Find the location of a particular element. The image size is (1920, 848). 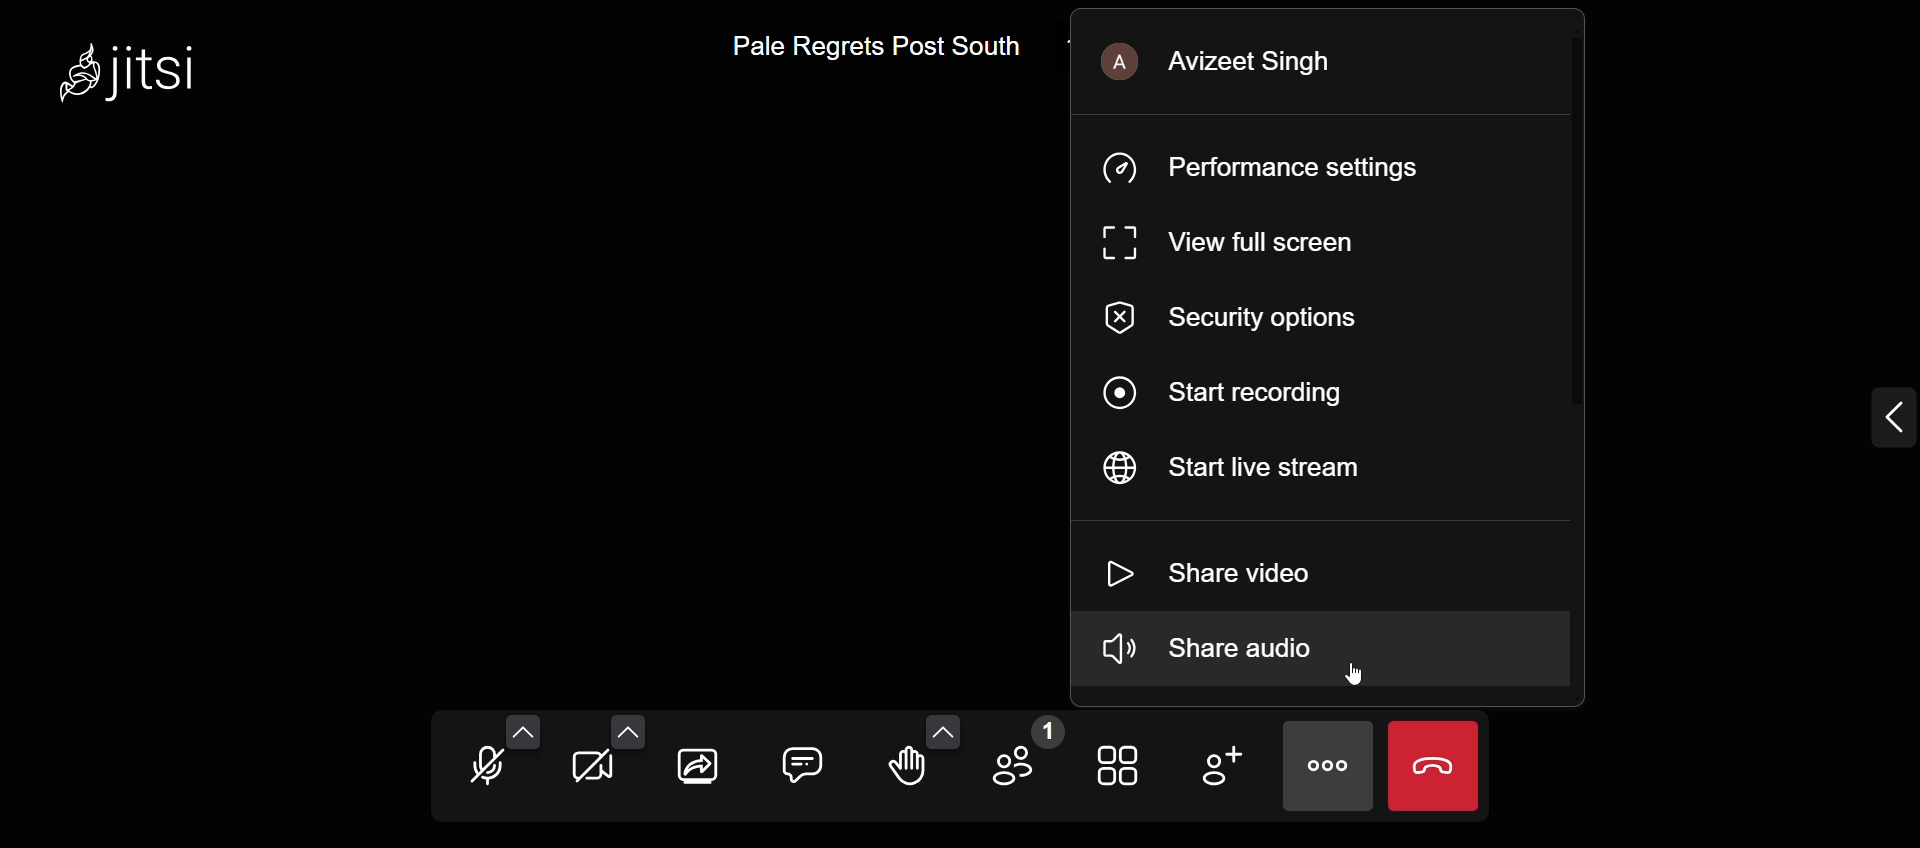

share audio is located at coordinates (1291, 657).